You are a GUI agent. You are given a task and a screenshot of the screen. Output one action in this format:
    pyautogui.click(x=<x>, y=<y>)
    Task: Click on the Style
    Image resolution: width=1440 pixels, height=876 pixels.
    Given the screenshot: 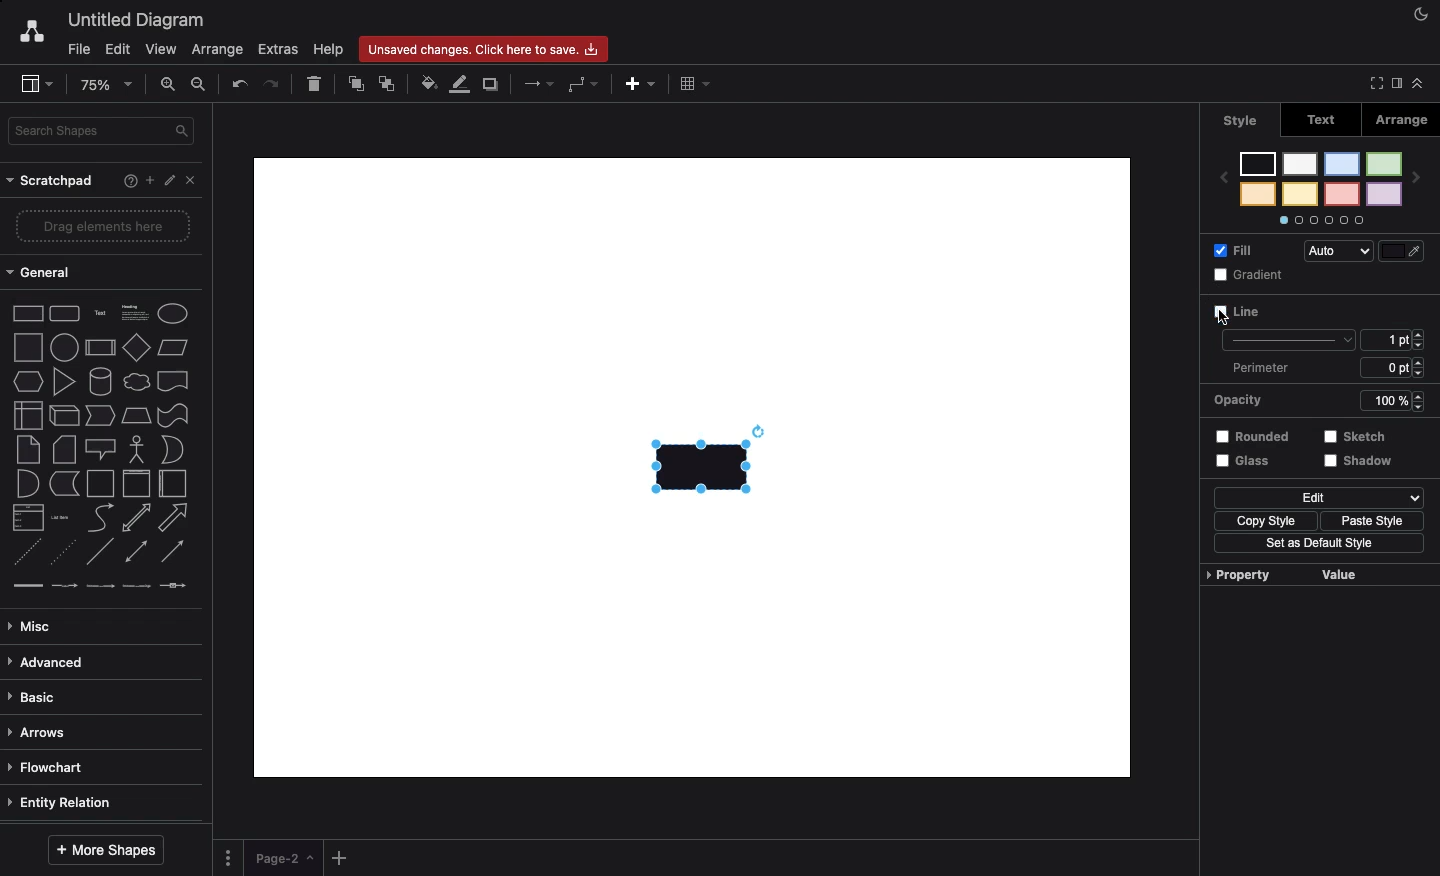 What is the action you would take?
    pyautogui.click(x=1235, y=122)
    